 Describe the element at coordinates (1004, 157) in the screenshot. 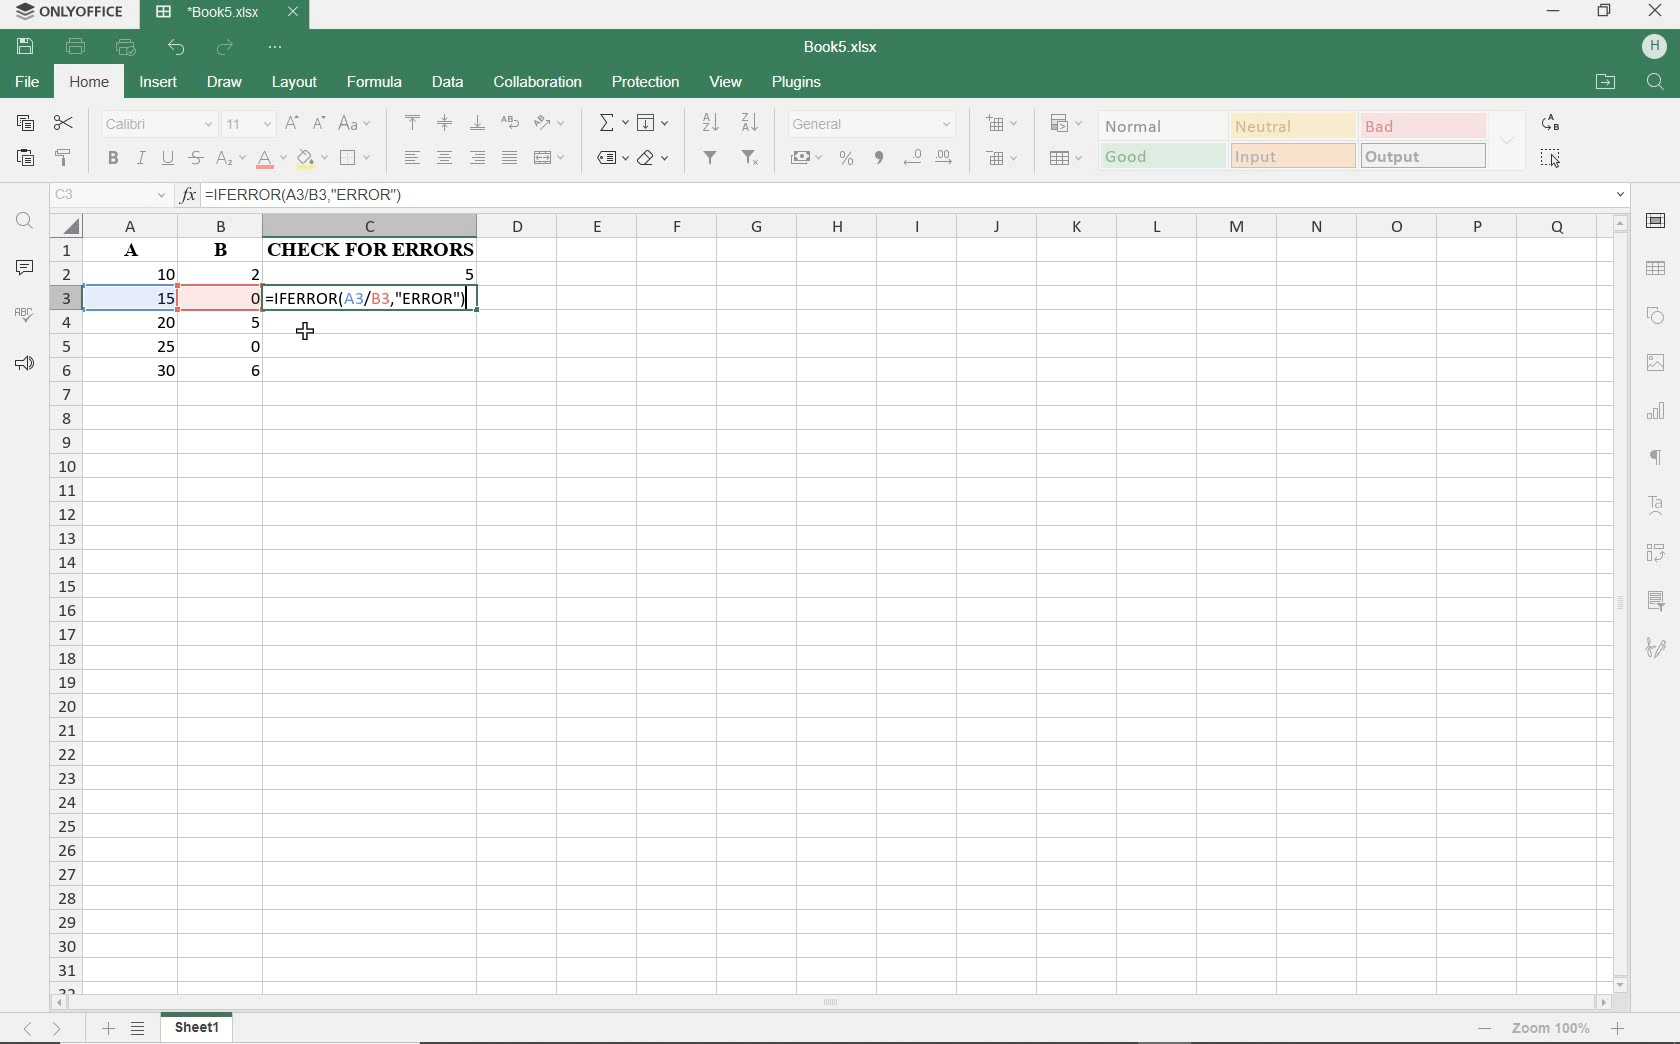

I see `DELETE CELLS` at that location.